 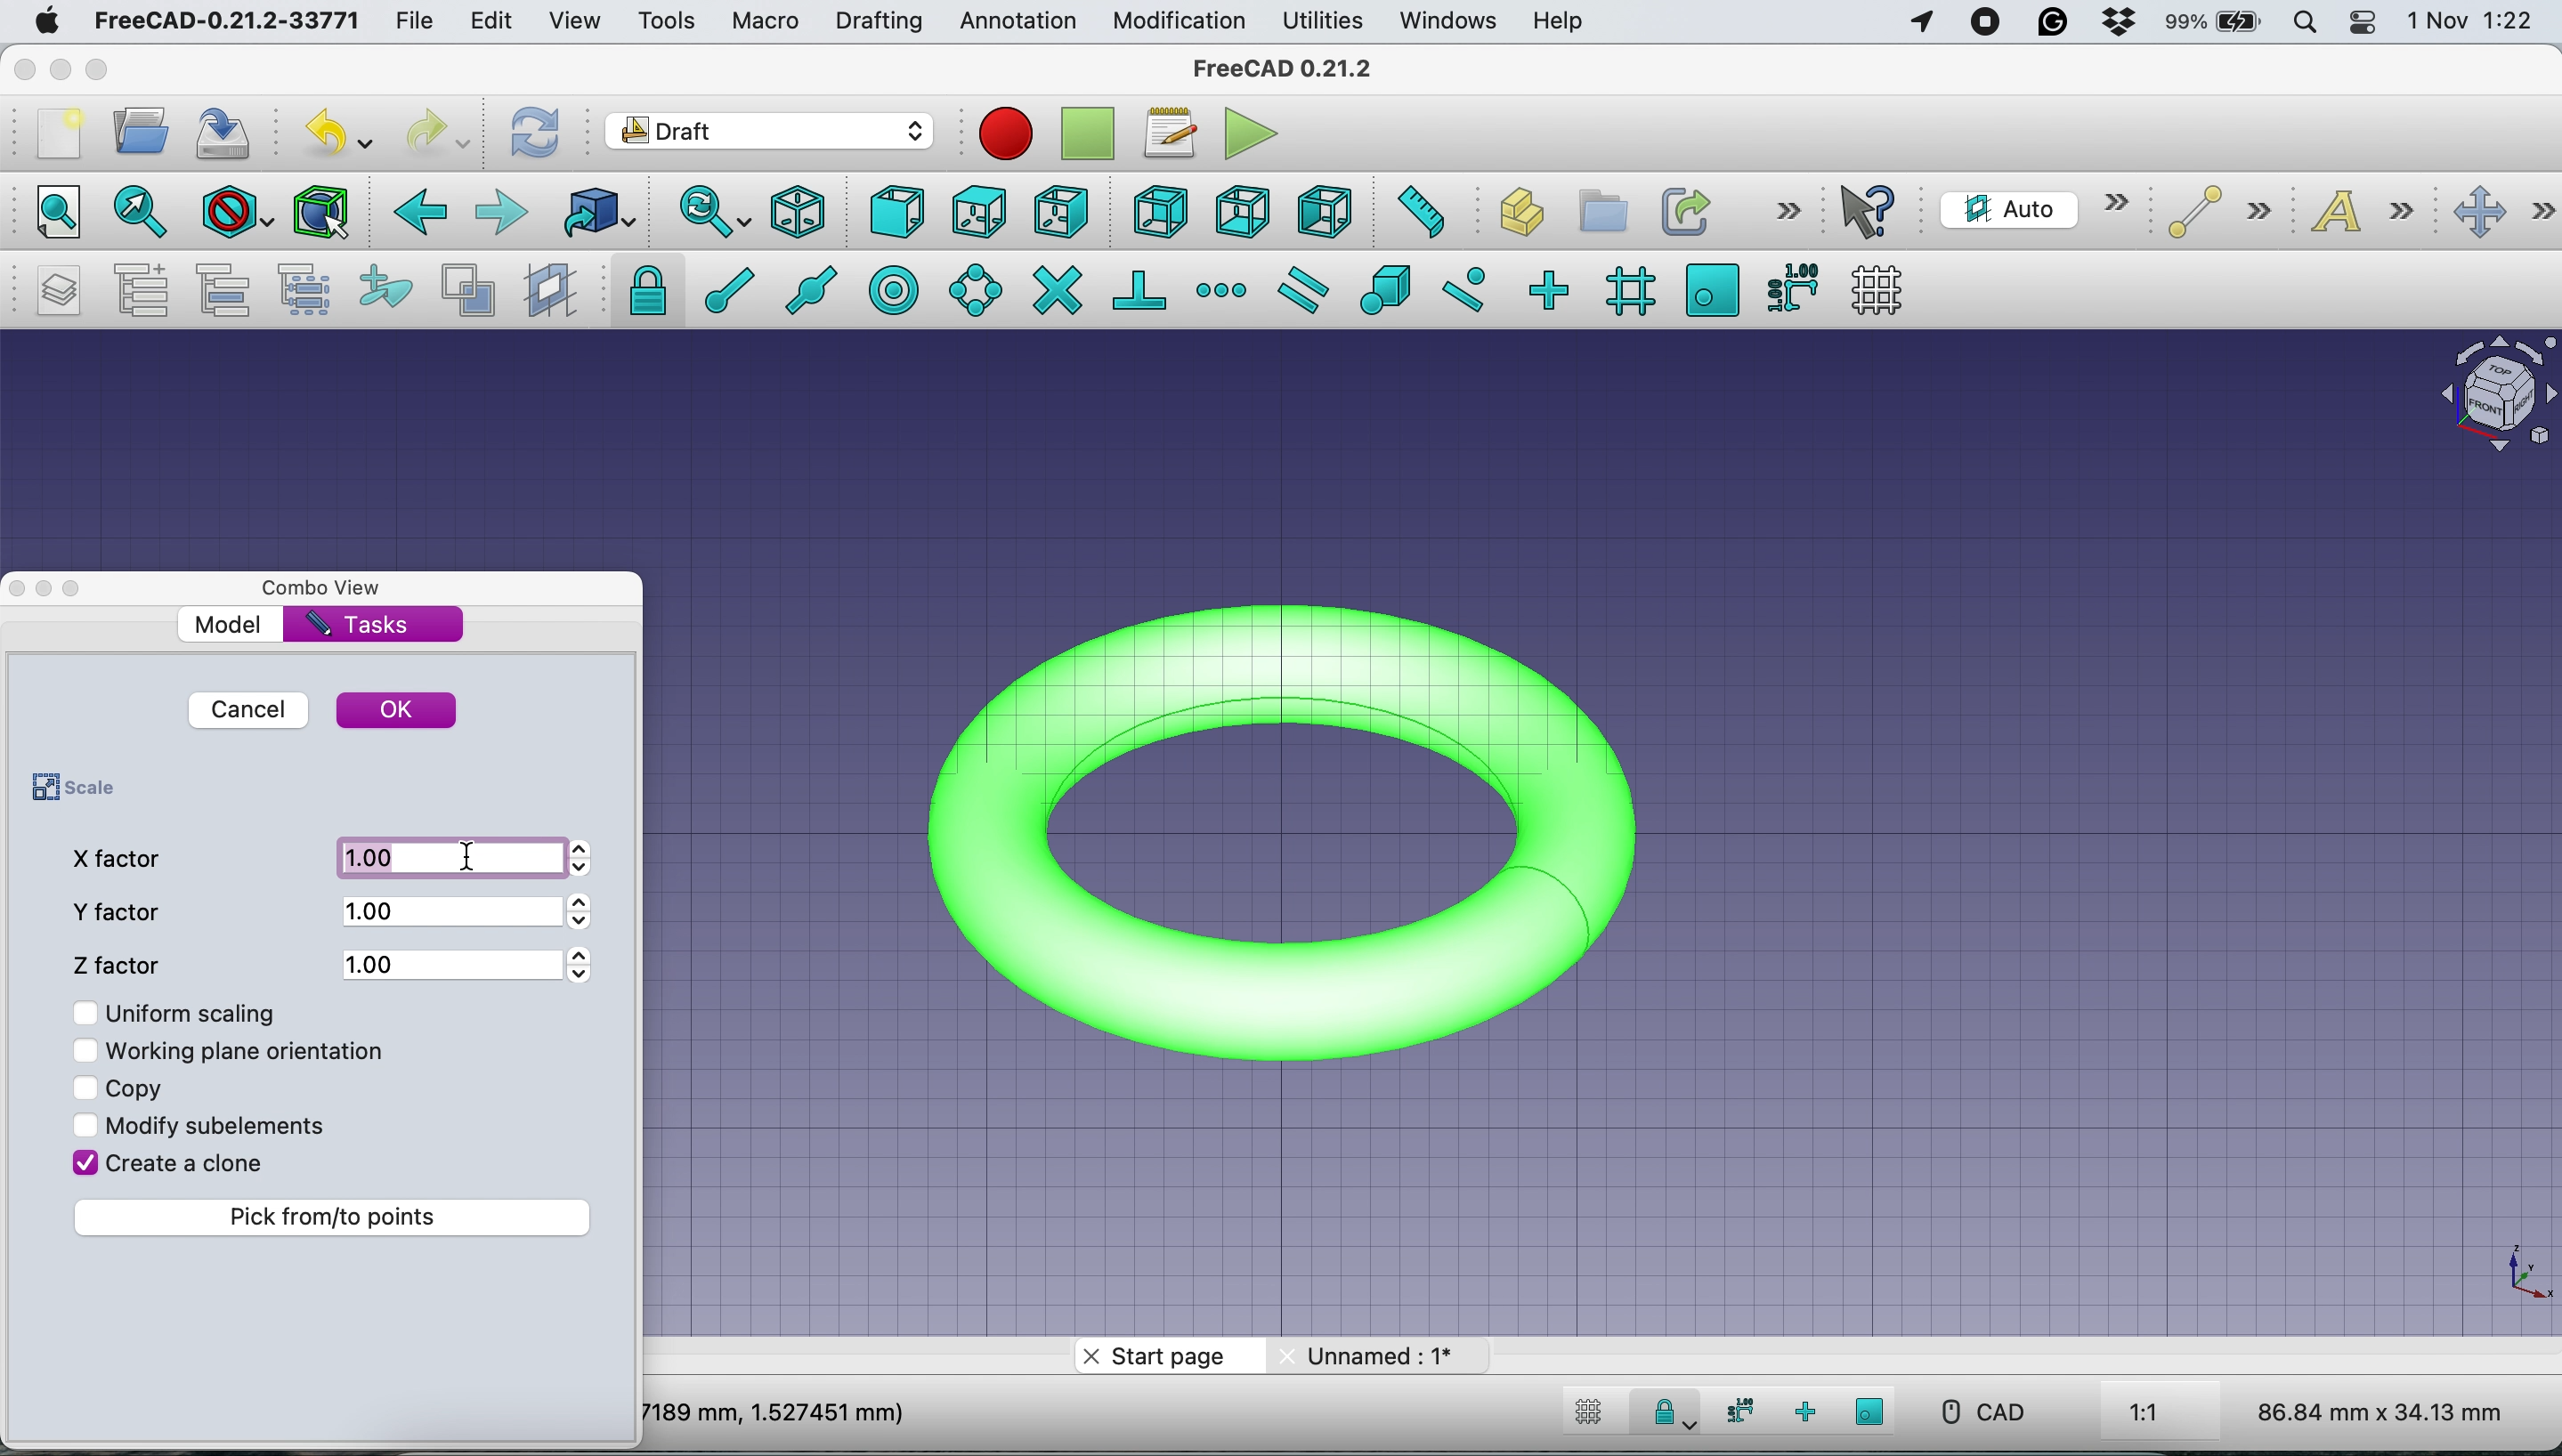 I want to click on 7189 mm, 1.527451 mm), so click(x=776, y=1411).